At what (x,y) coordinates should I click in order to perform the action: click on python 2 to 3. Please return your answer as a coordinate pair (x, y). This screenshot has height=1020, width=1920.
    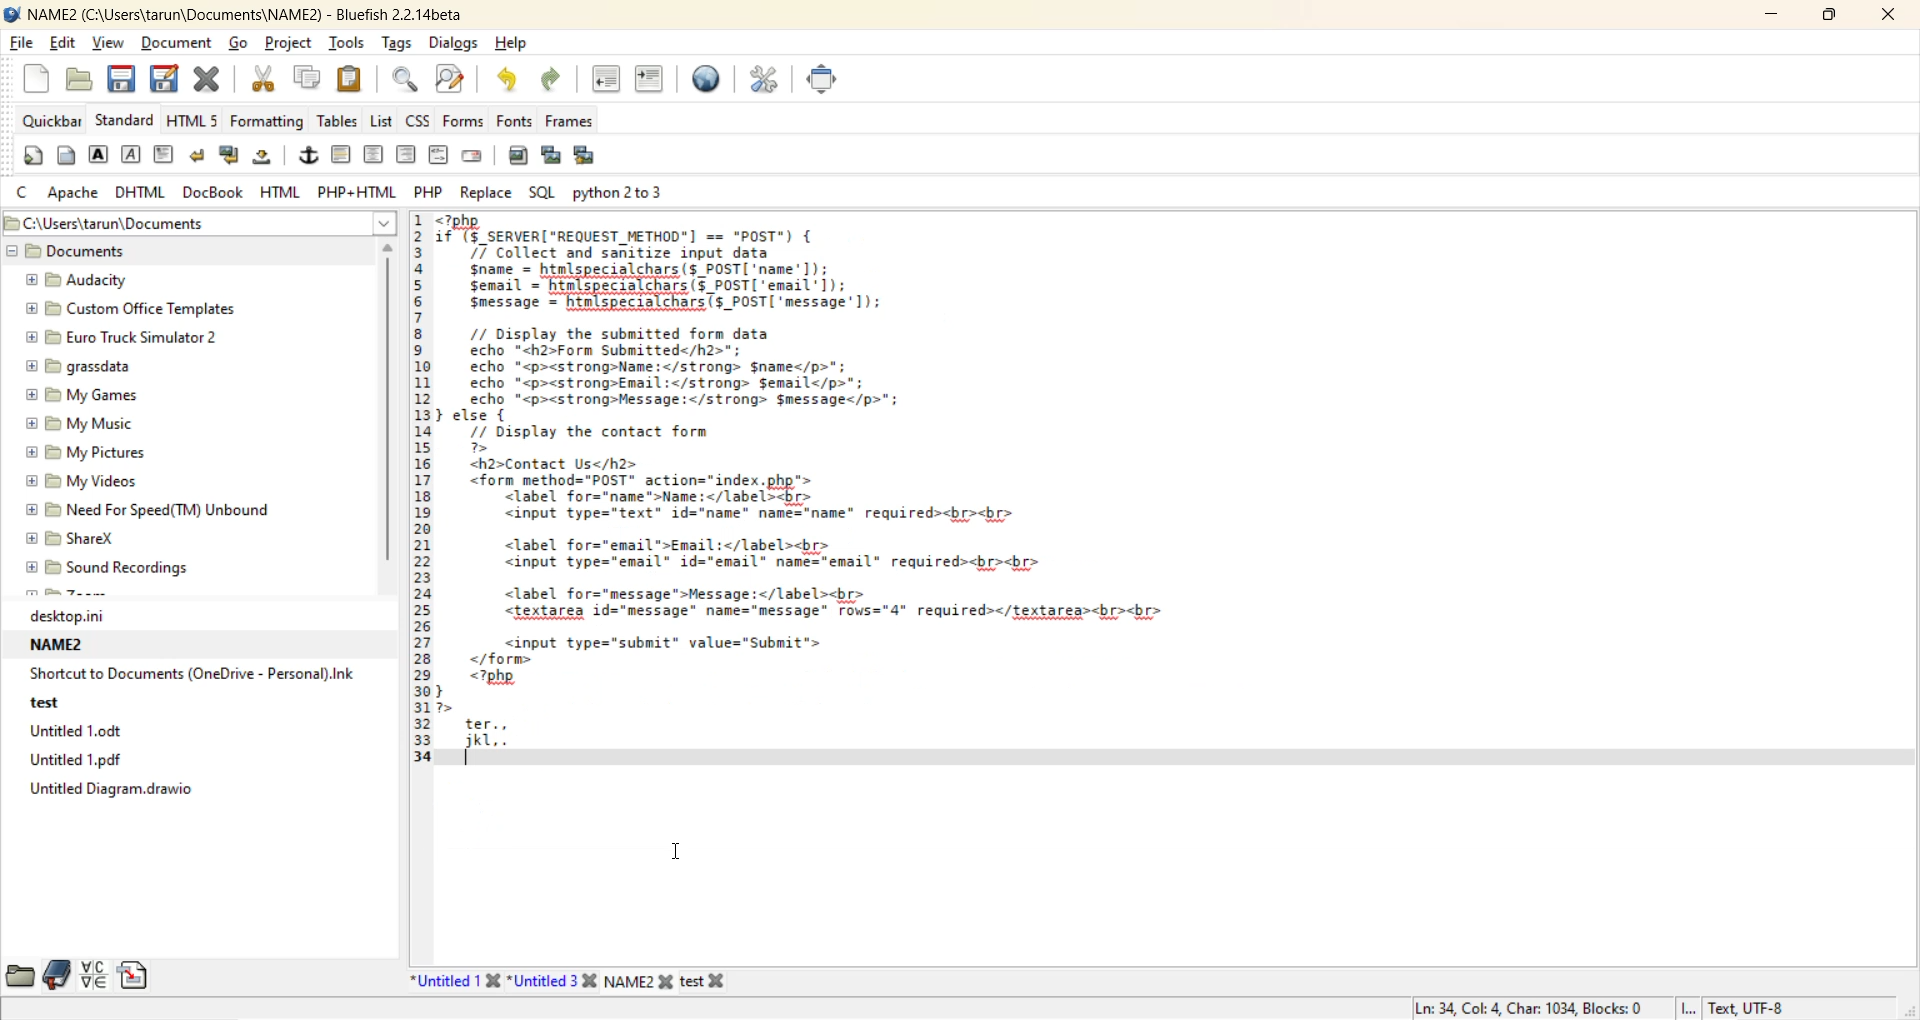
    Looking at the image, I should click on (636, 191).